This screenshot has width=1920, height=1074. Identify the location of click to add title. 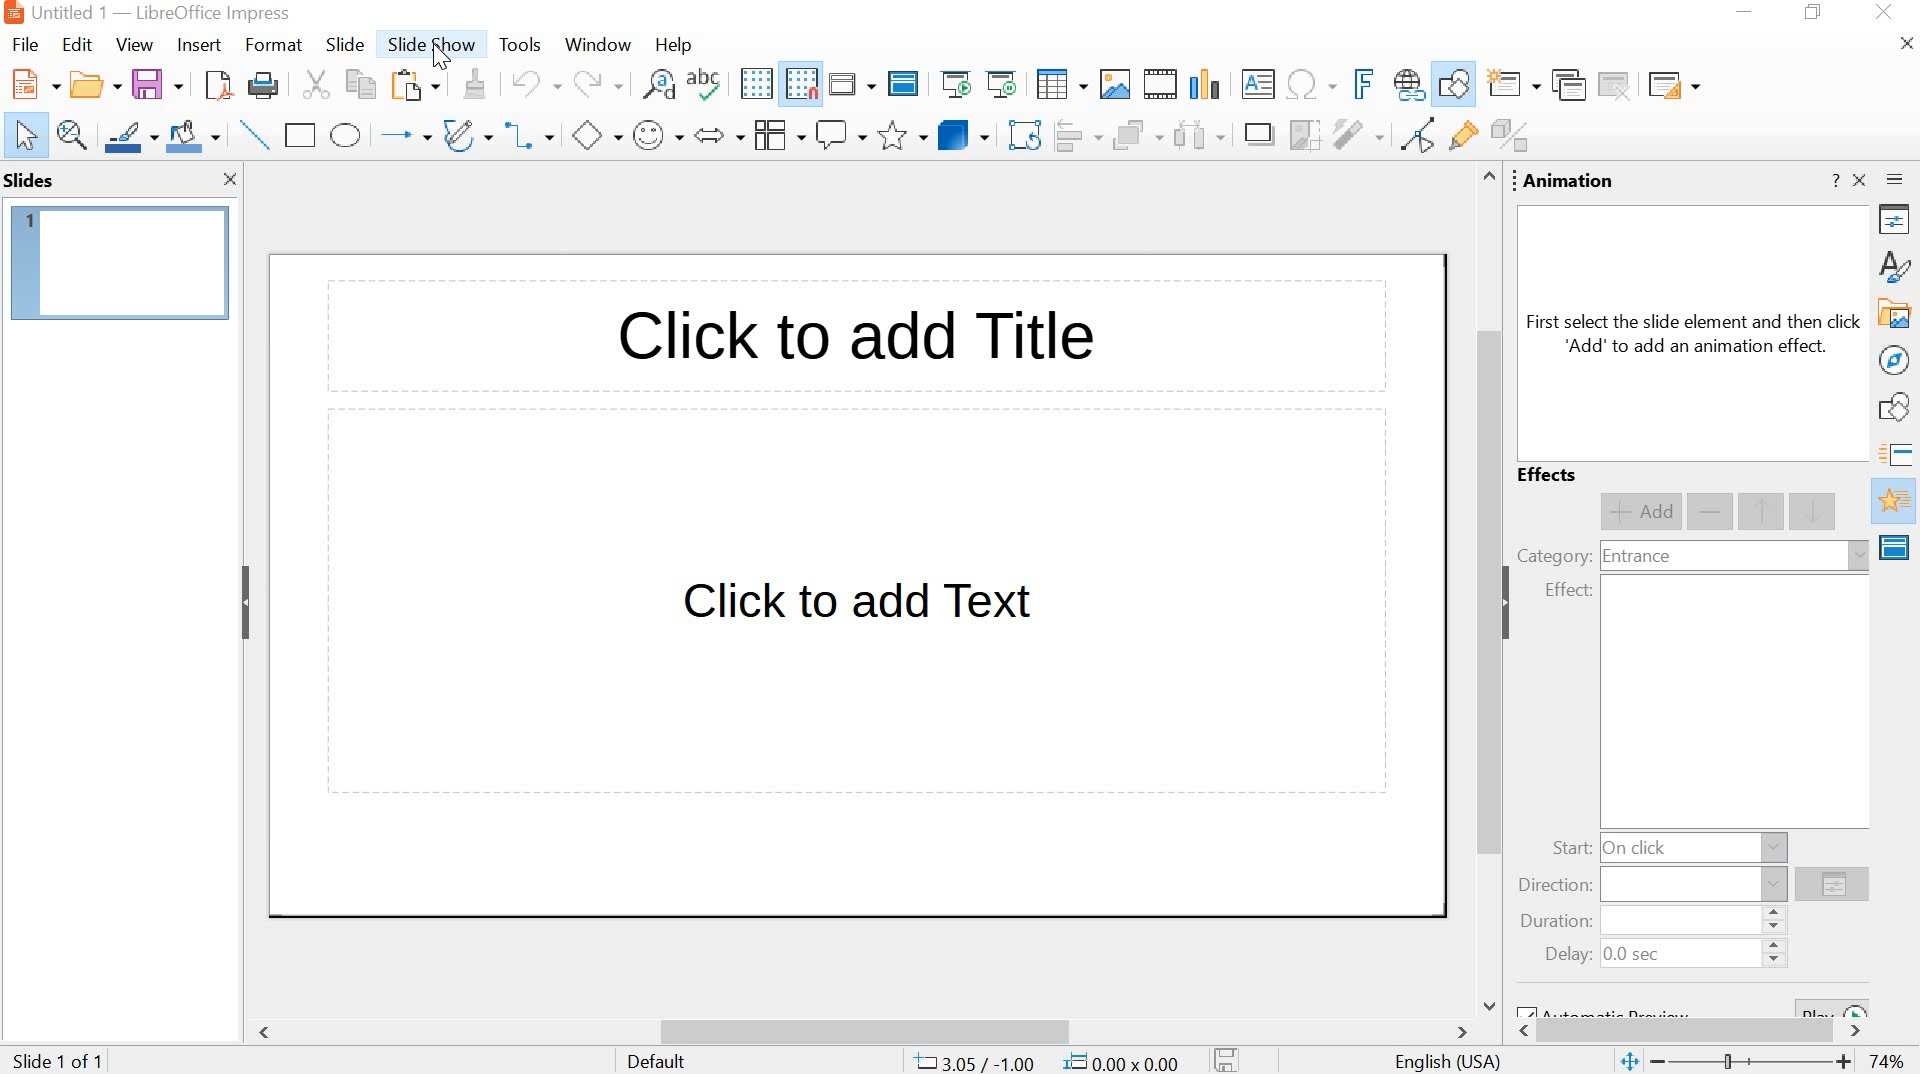
(850, 341).